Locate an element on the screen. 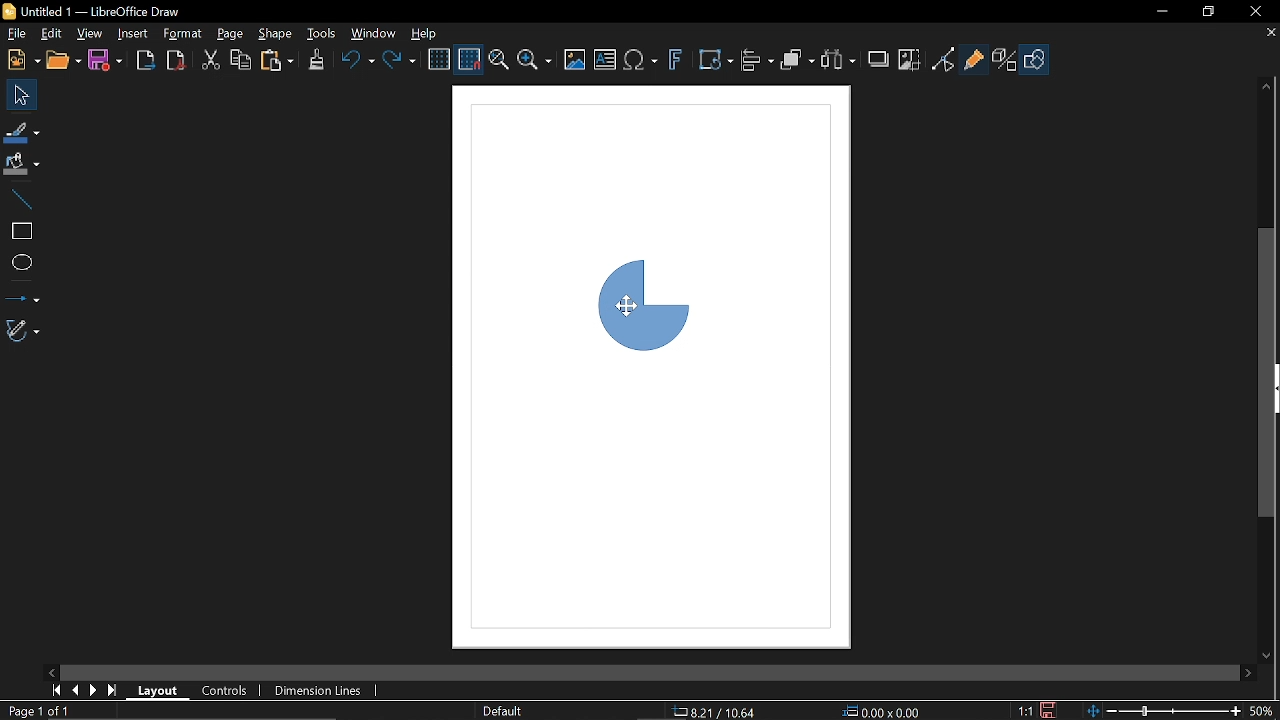 This screenshot has height=720, width=1280. Format is located at coordinates (181, 34).